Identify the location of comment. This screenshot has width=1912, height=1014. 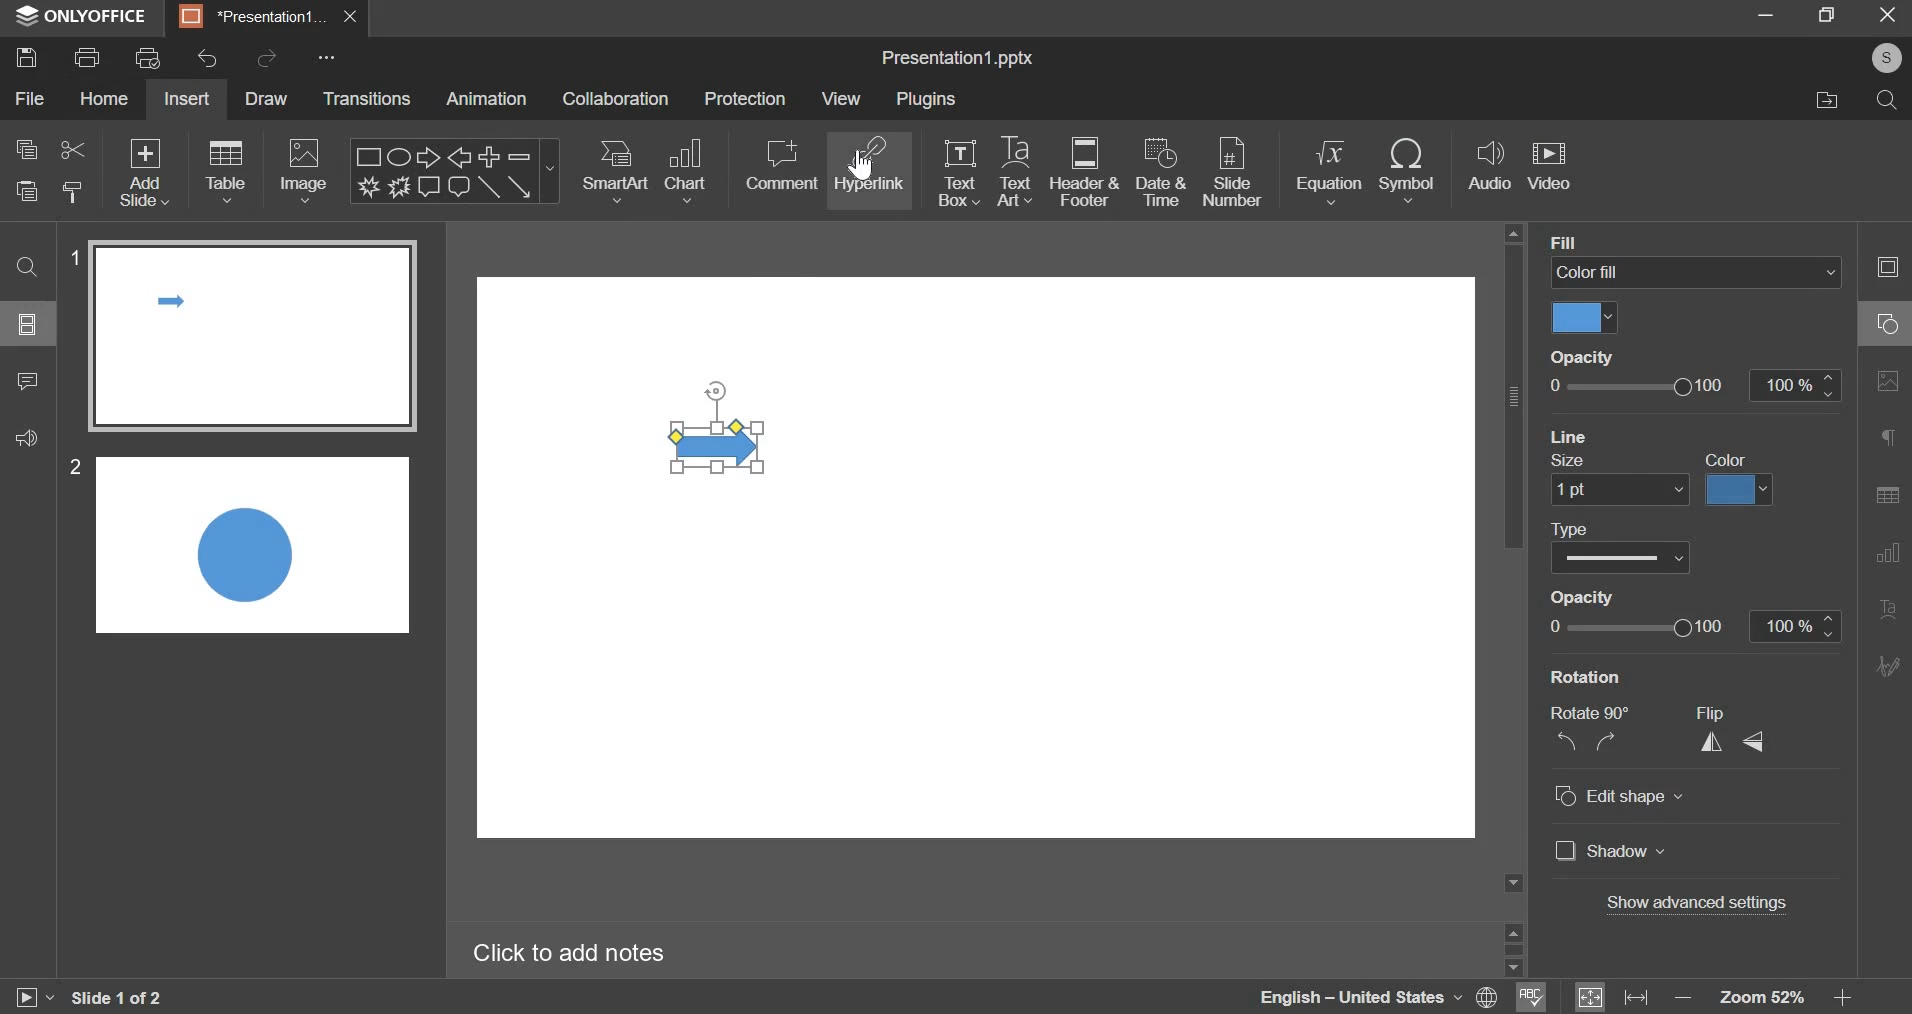
(28, 380).